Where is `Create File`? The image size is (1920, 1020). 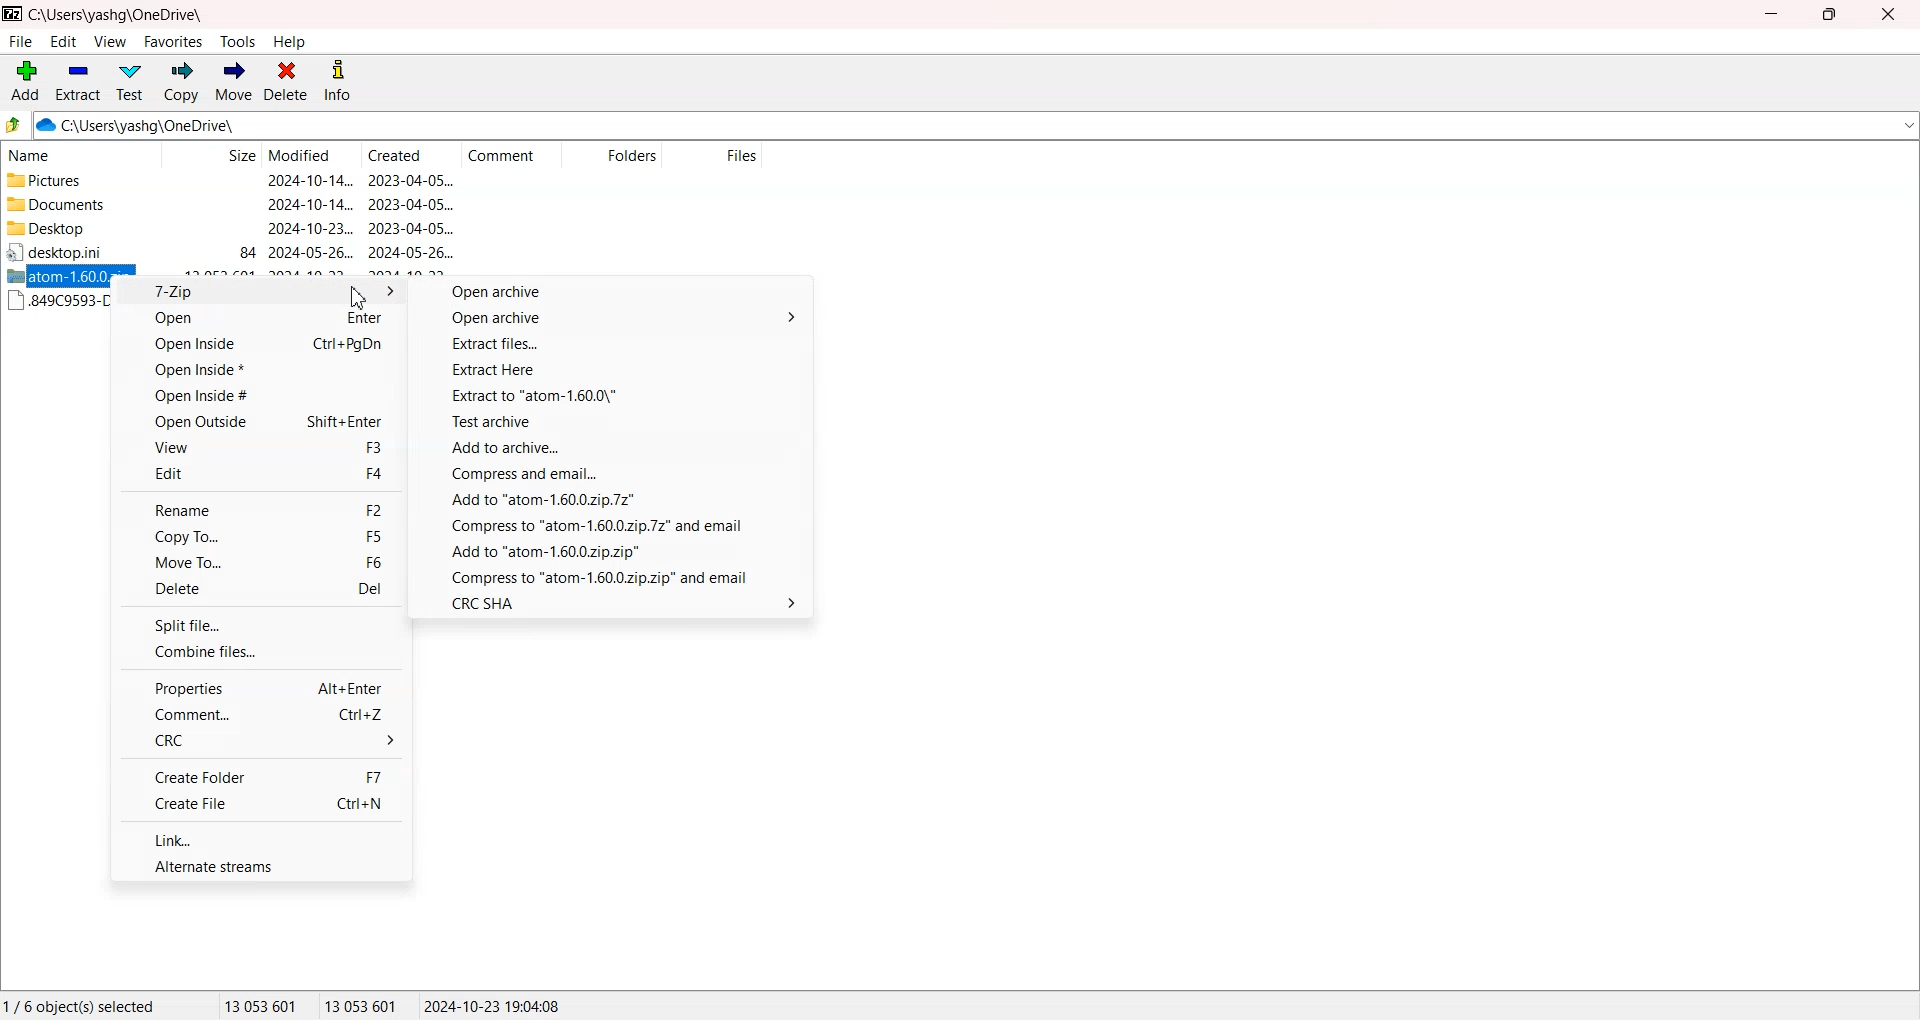
Create File is located at coordinates (262, 804).